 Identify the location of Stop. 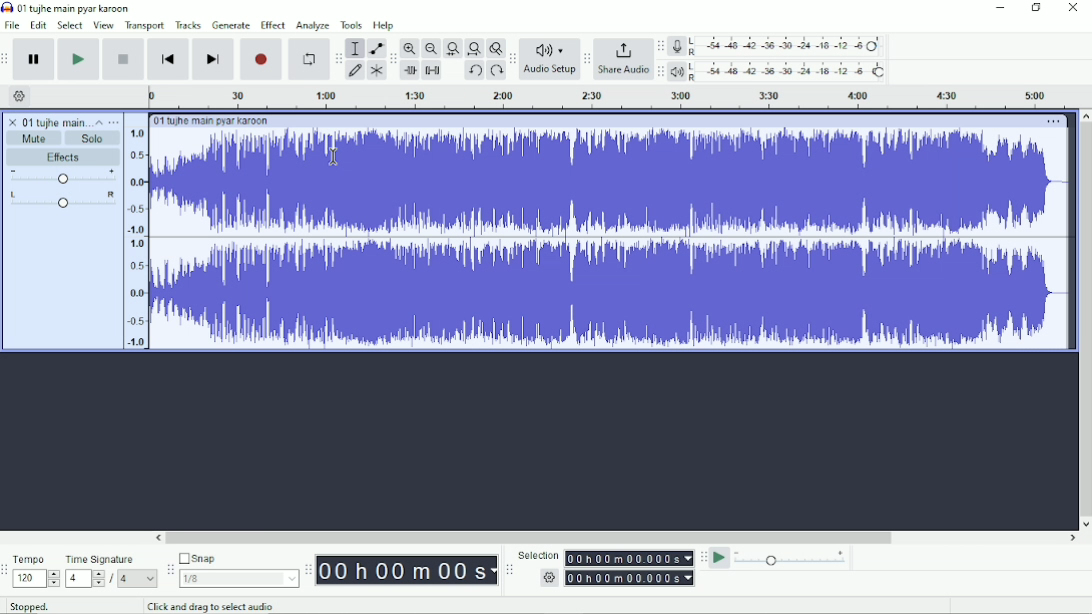
(123, 59).